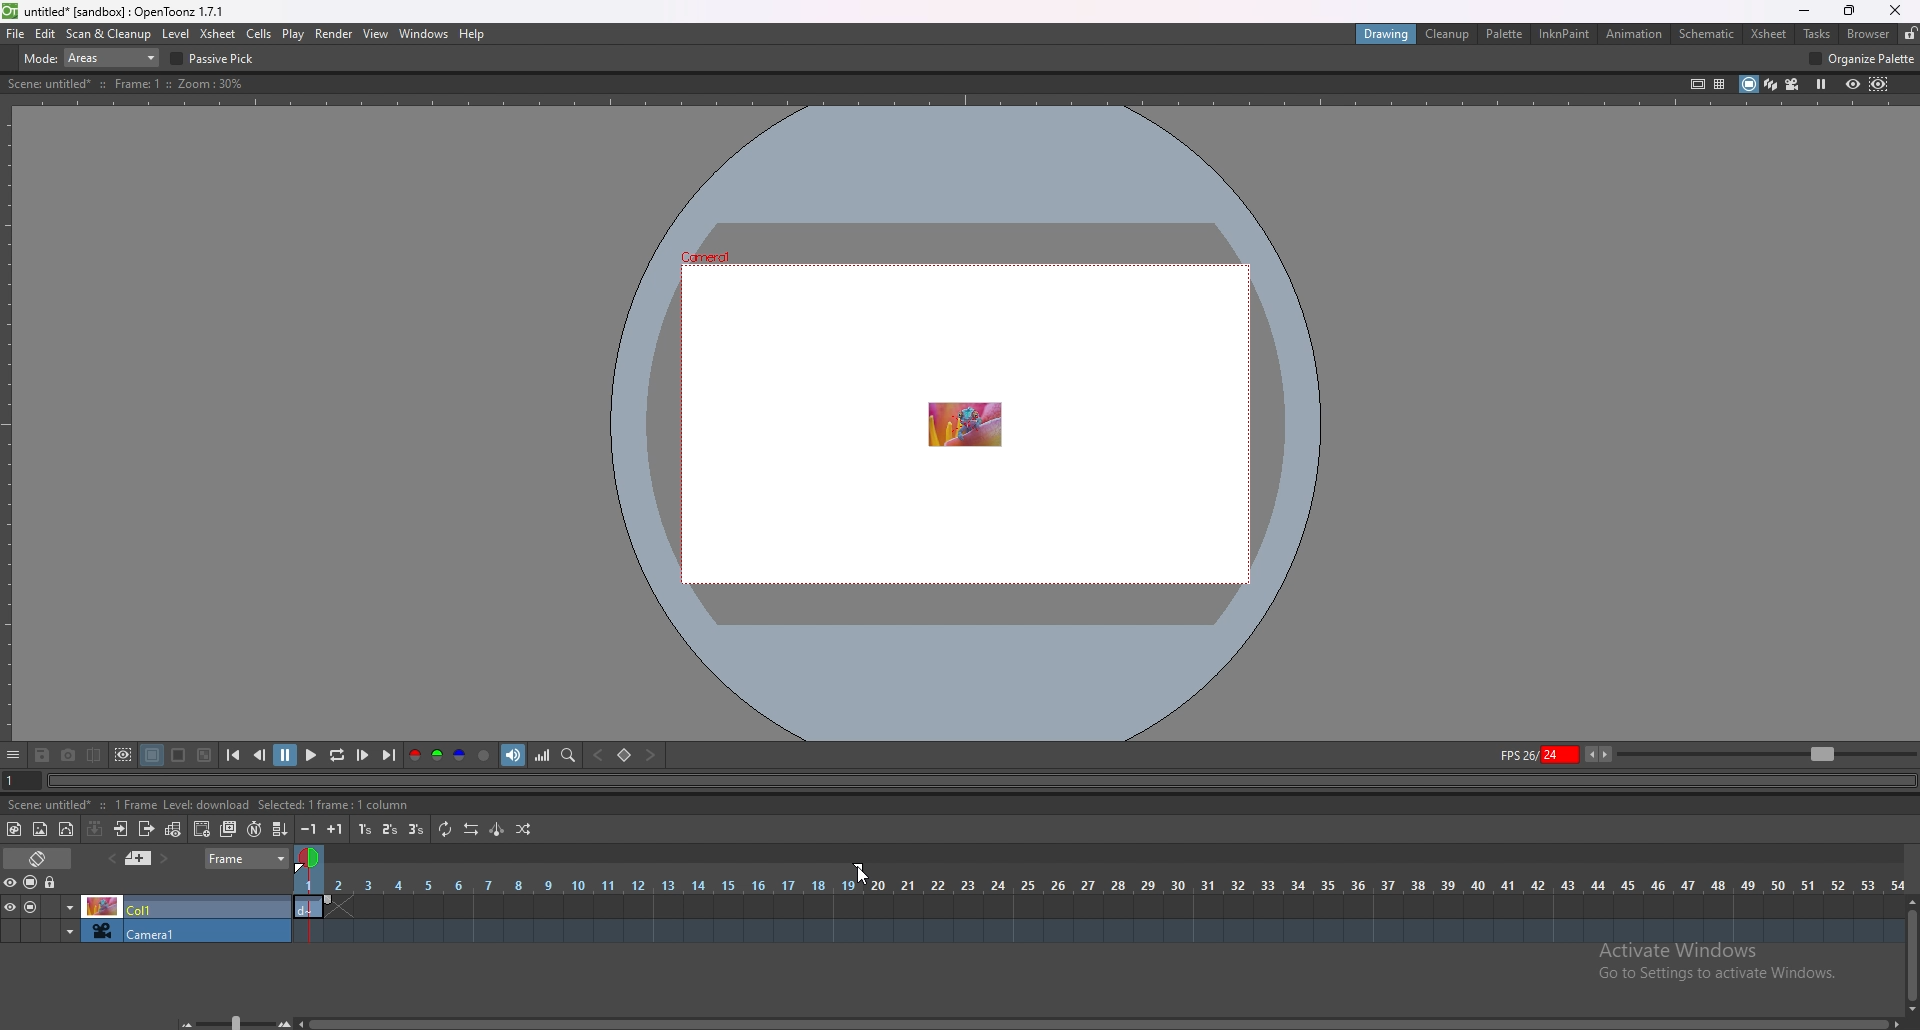  What do you see at coordinates (1853, 84) in the screenshot?
I see `preview` at bounding box center [1853, 84].